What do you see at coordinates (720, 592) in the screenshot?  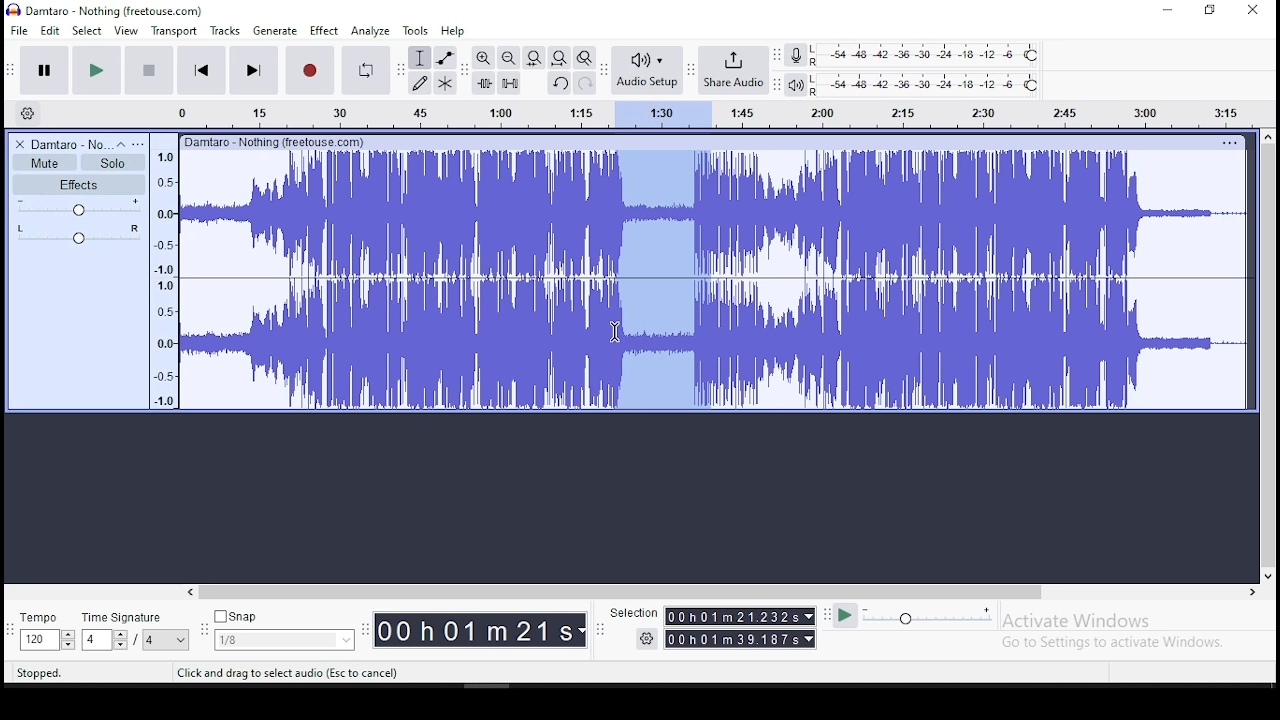 I see `horizontal scroll bar` at bounding box center [720, 592].